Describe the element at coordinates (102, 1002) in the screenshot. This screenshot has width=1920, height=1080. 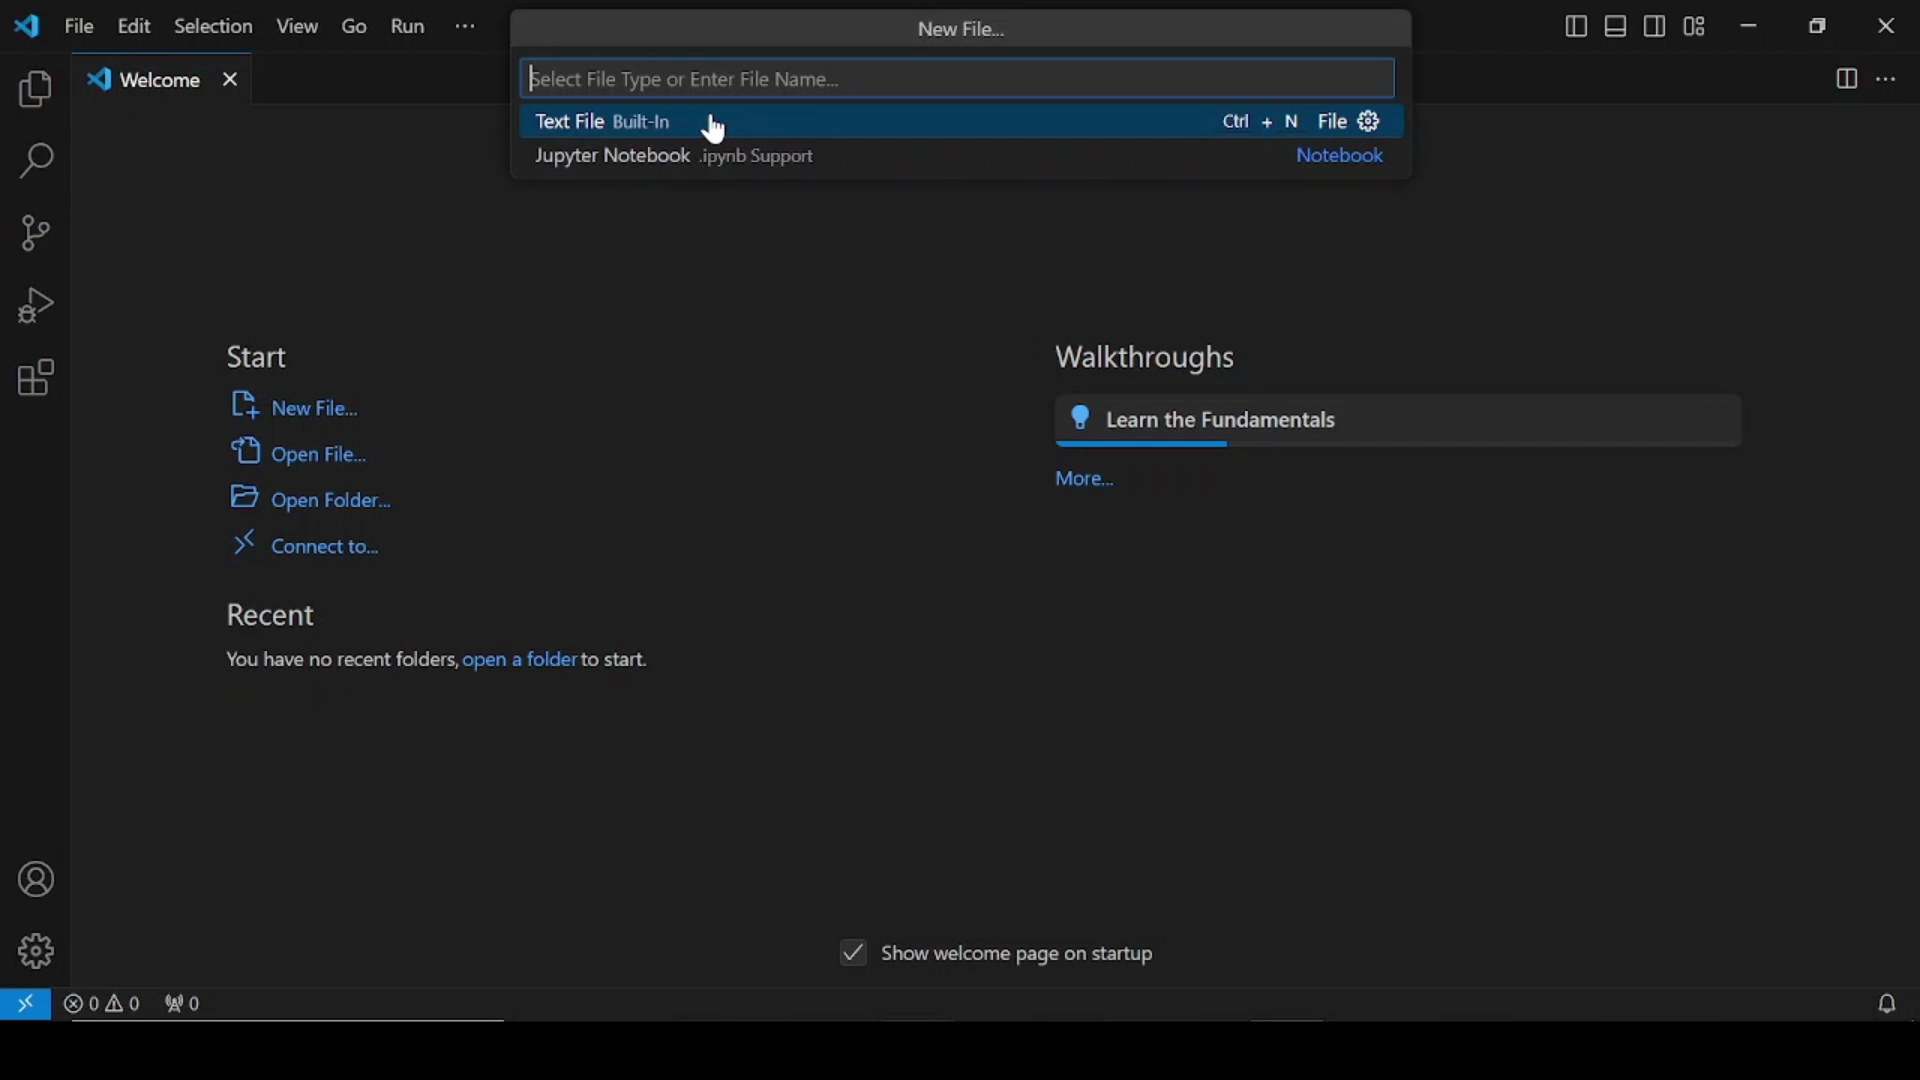
I see `problems panel` at that location.